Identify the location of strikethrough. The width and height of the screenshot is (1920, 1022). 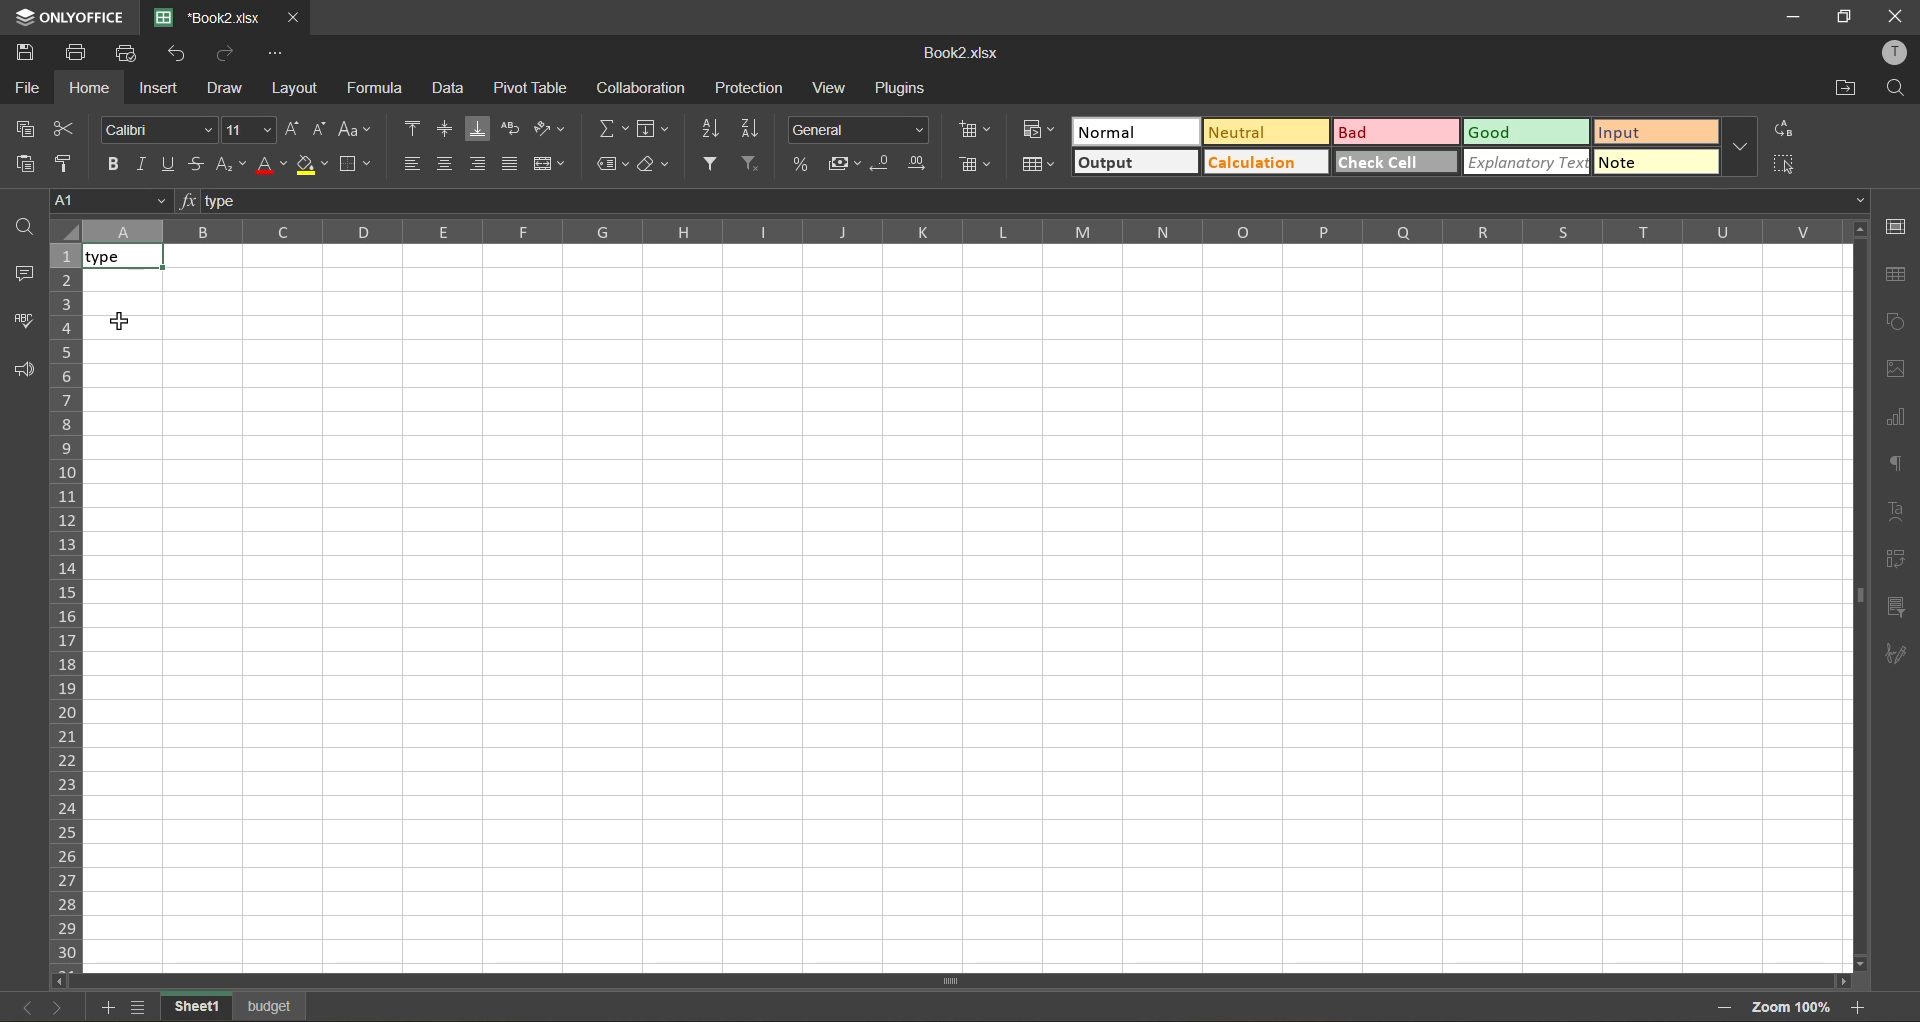
(198, 164).